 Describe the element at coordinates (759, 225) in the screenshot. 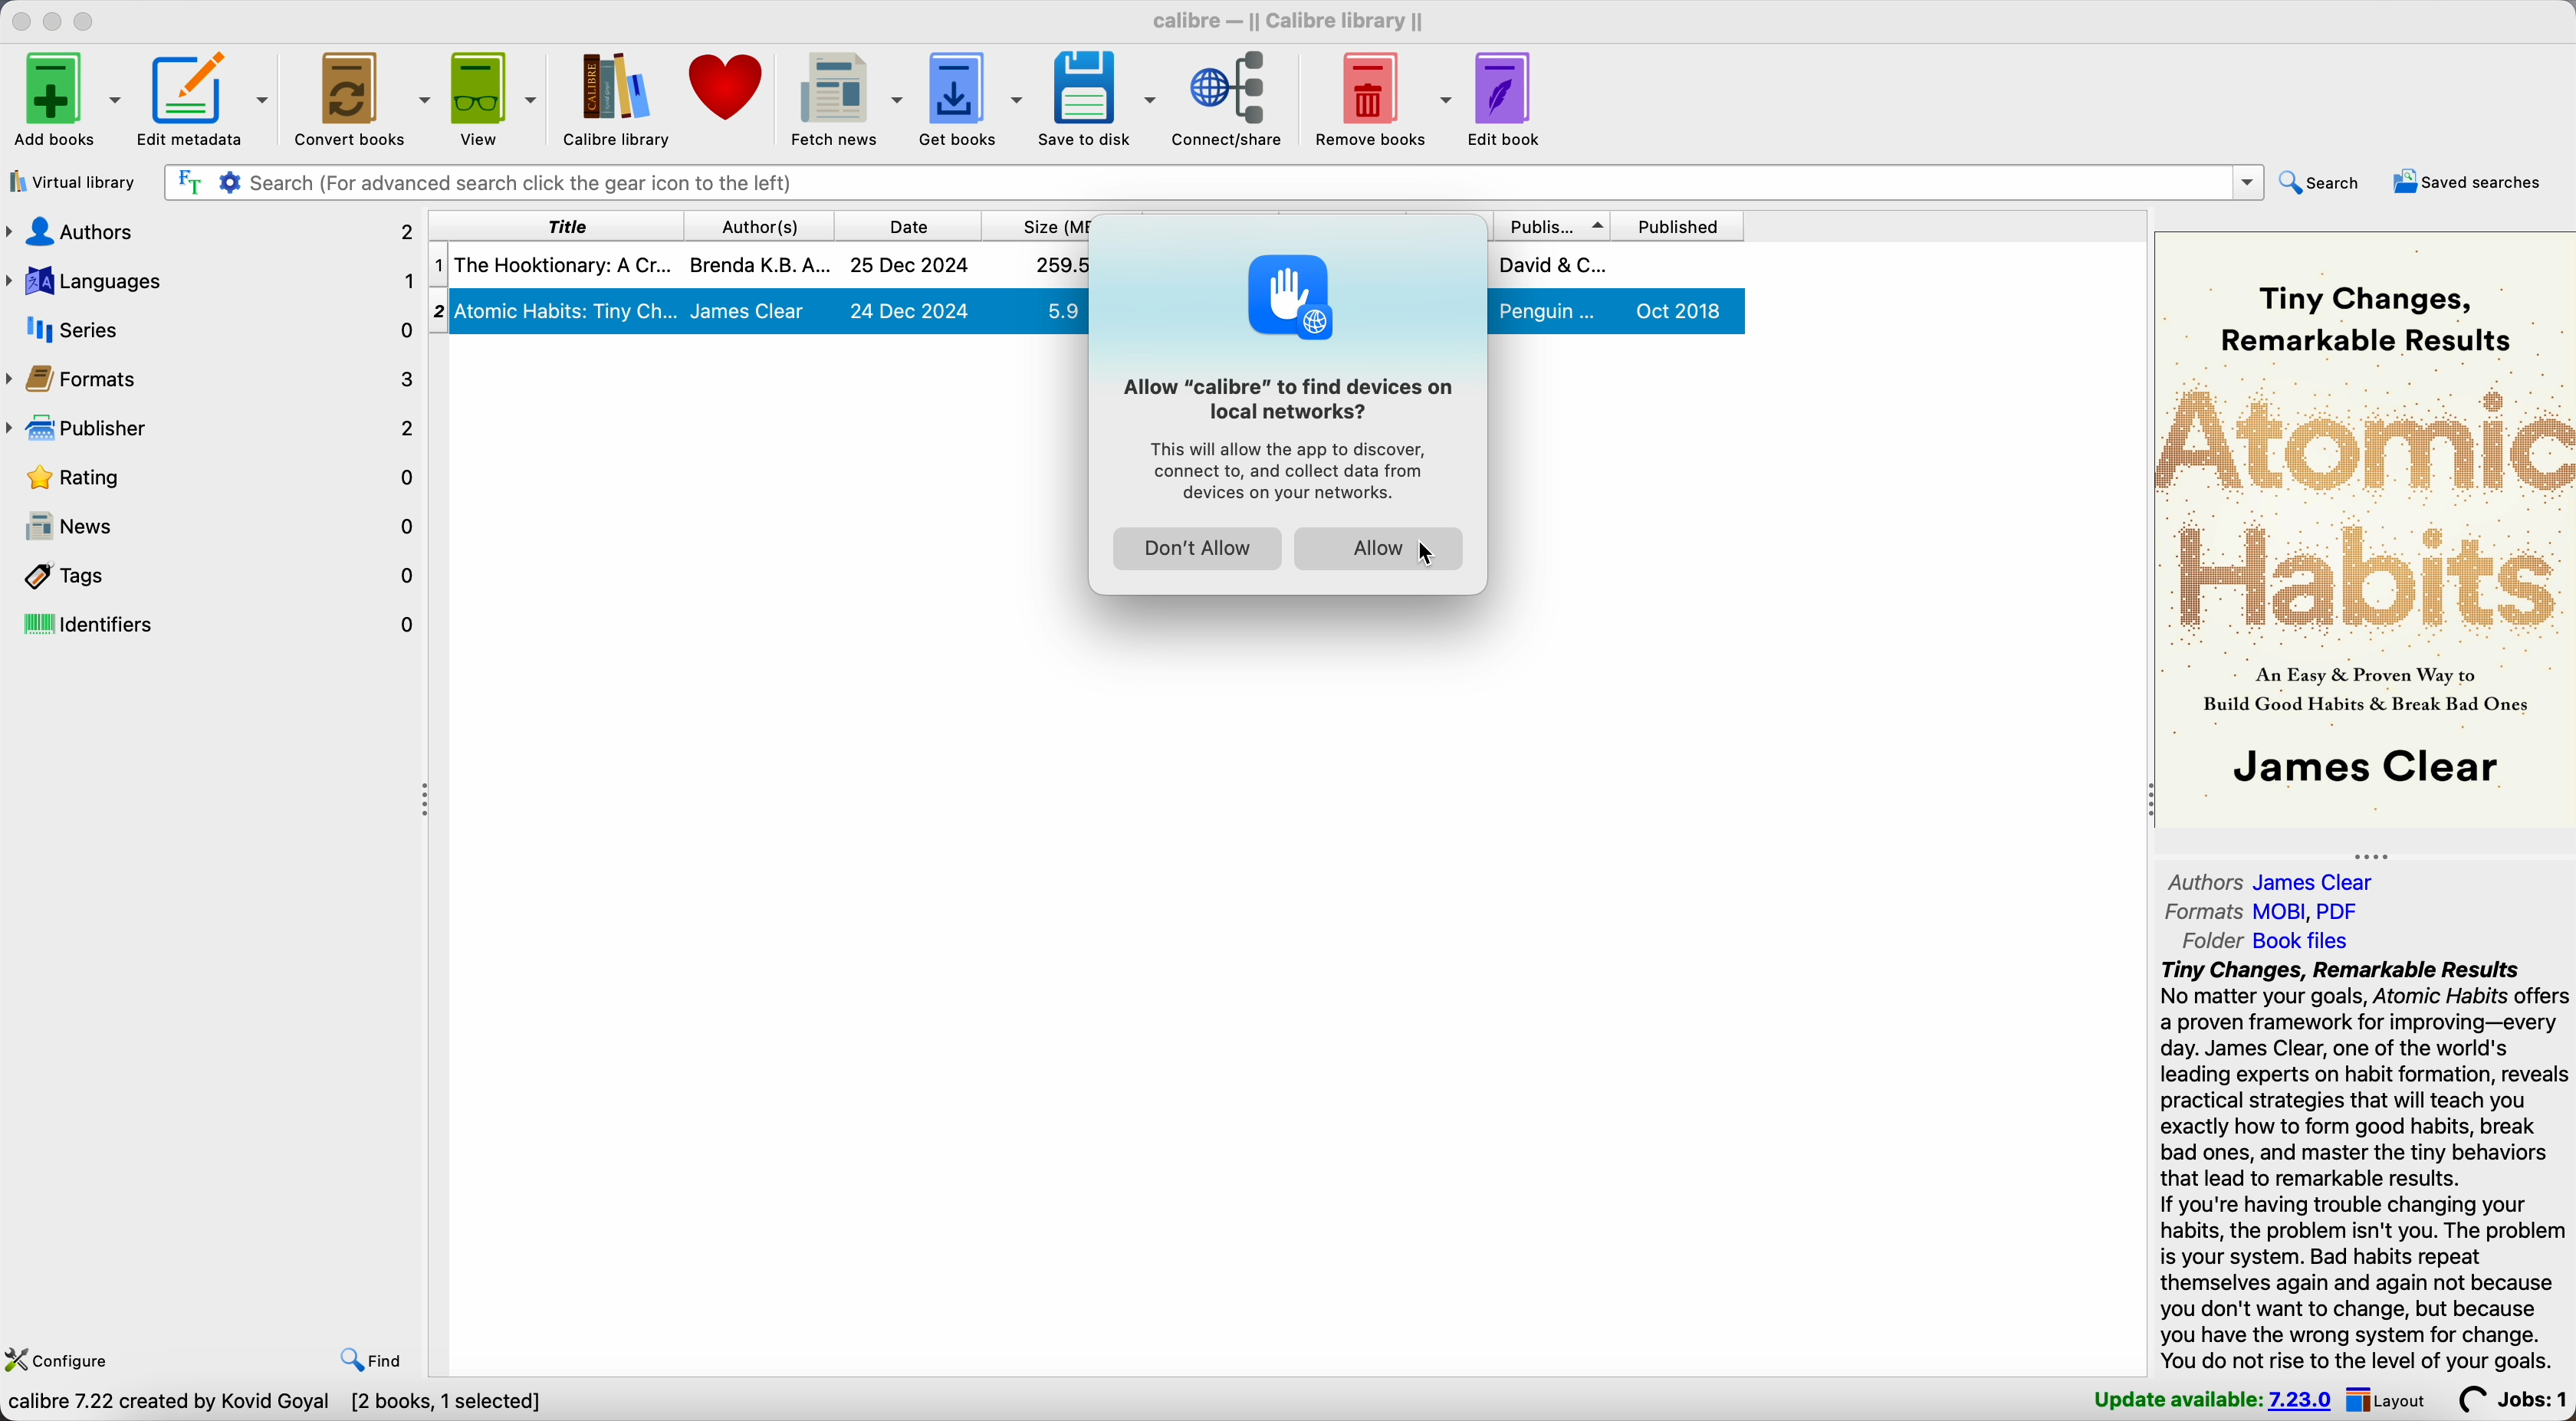

I see `author(s)` at that location.